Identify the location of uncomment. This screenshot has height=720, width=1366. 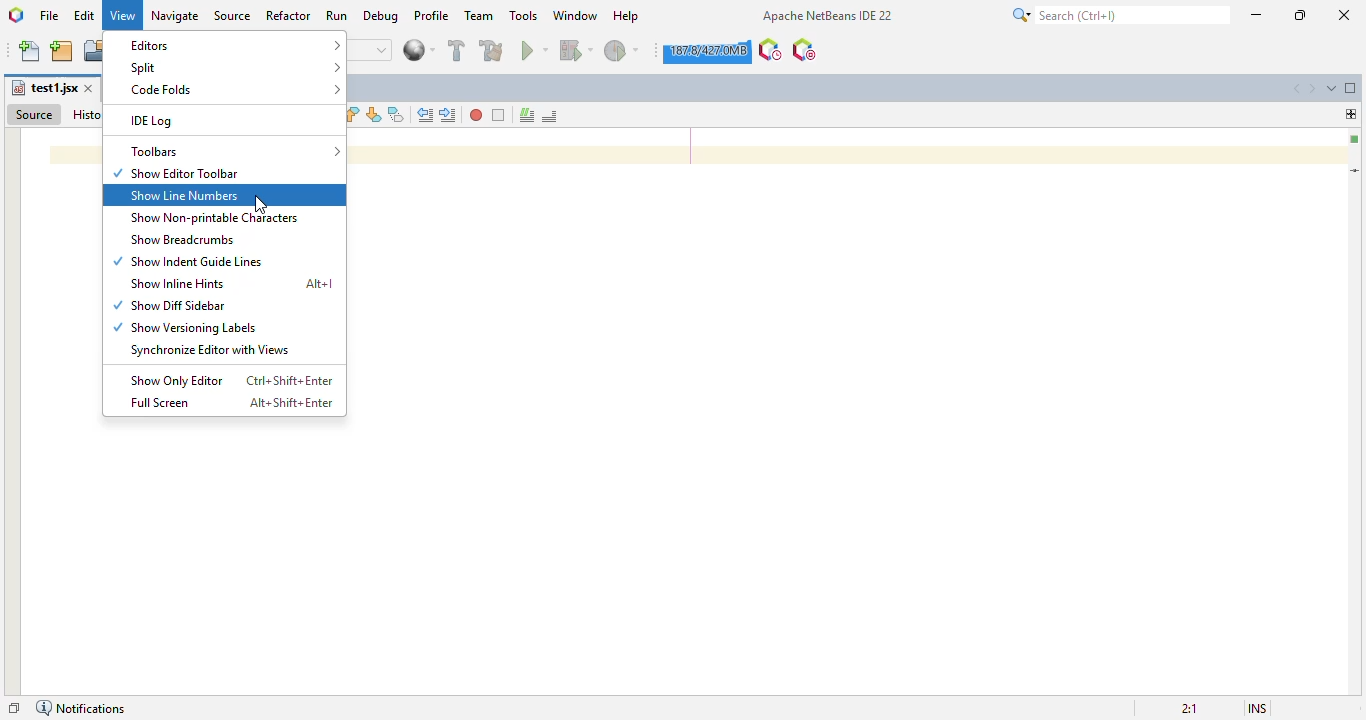
(549, 116).